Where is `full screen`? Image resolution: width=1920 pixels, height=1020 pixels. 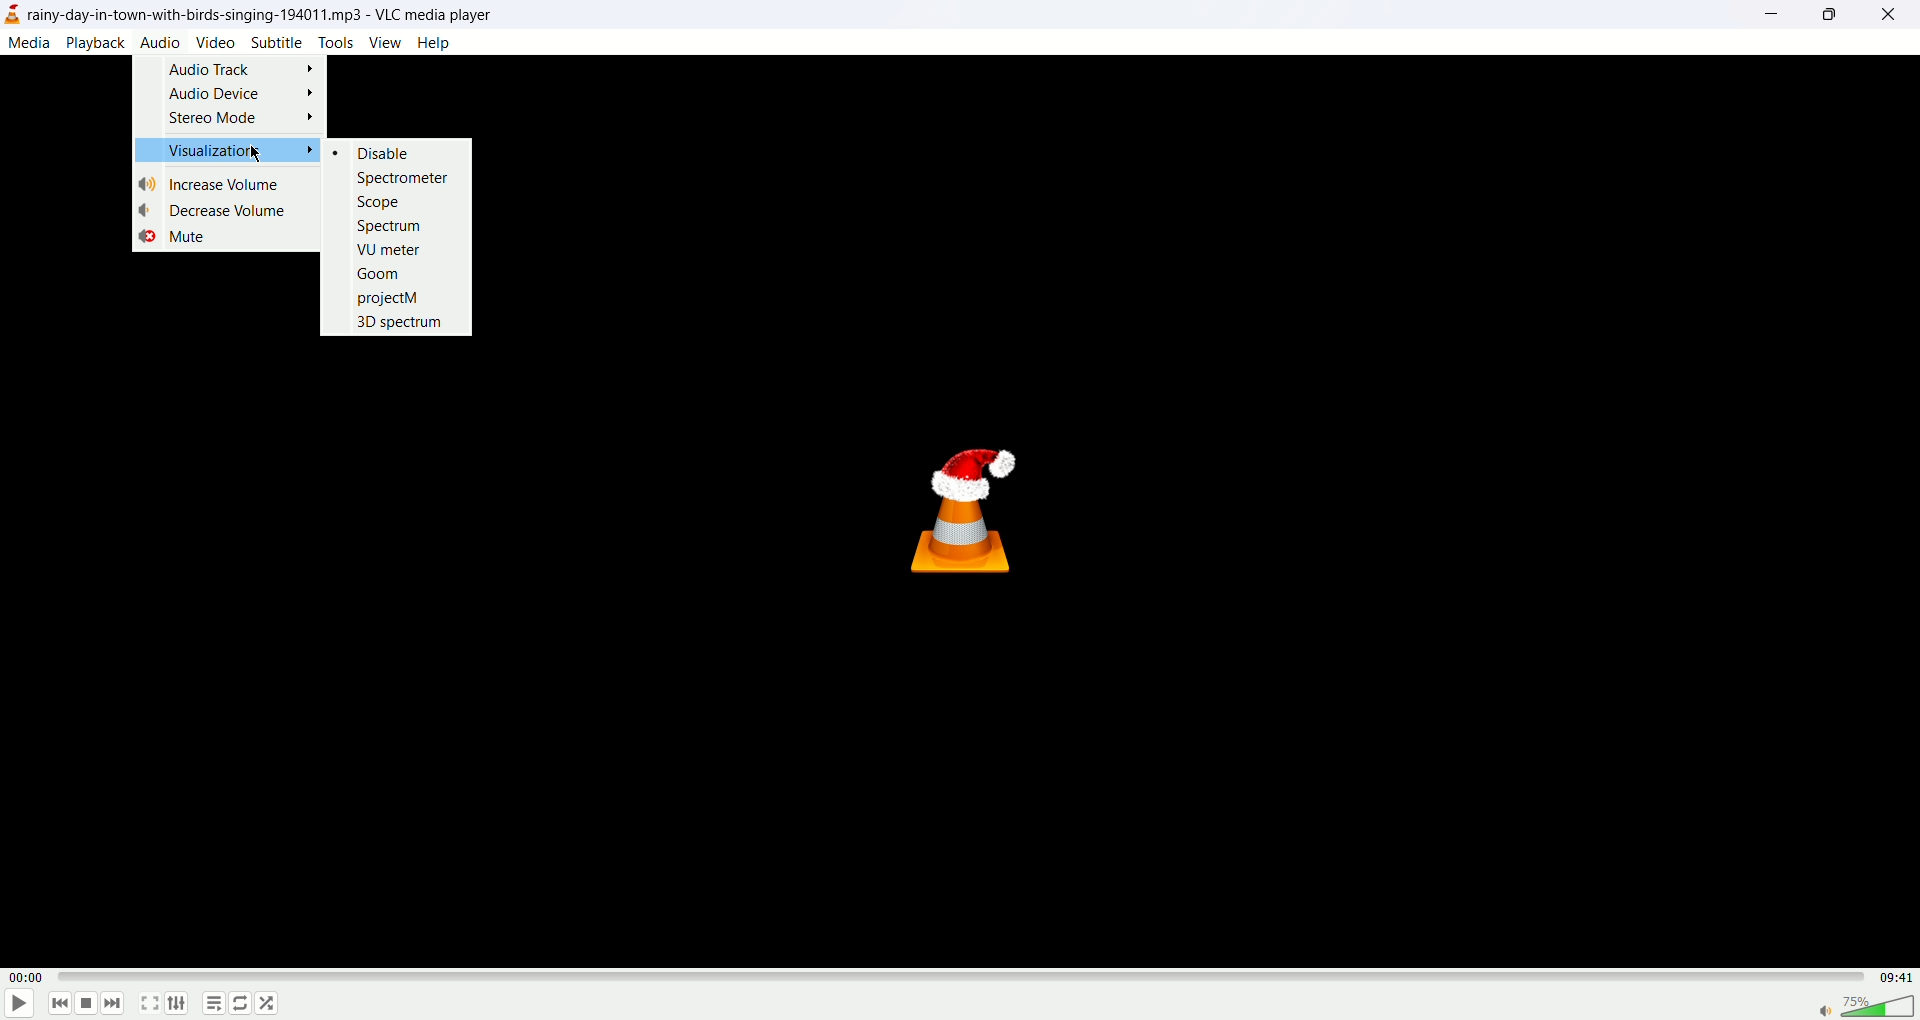
full screen is located at coordinates (151, 1005).